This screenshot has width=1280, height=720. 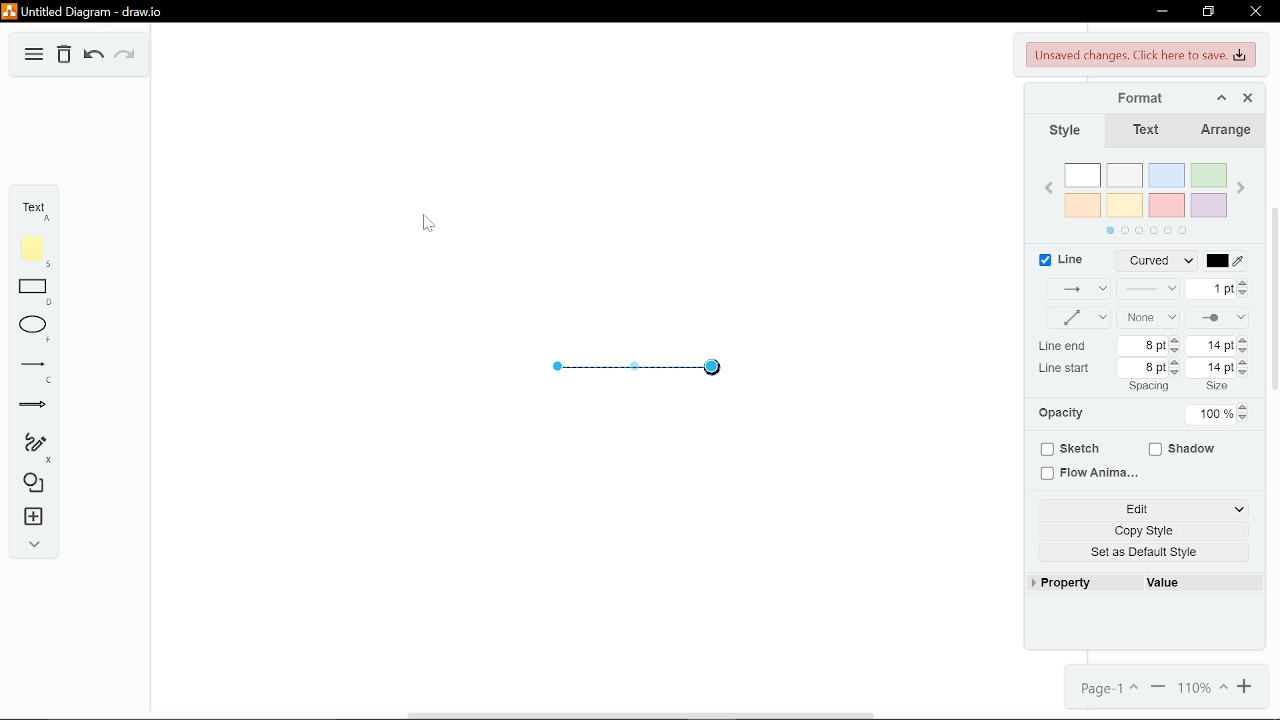 I want to click on Increase LIne end spacing, so click(x=1177, y=339).